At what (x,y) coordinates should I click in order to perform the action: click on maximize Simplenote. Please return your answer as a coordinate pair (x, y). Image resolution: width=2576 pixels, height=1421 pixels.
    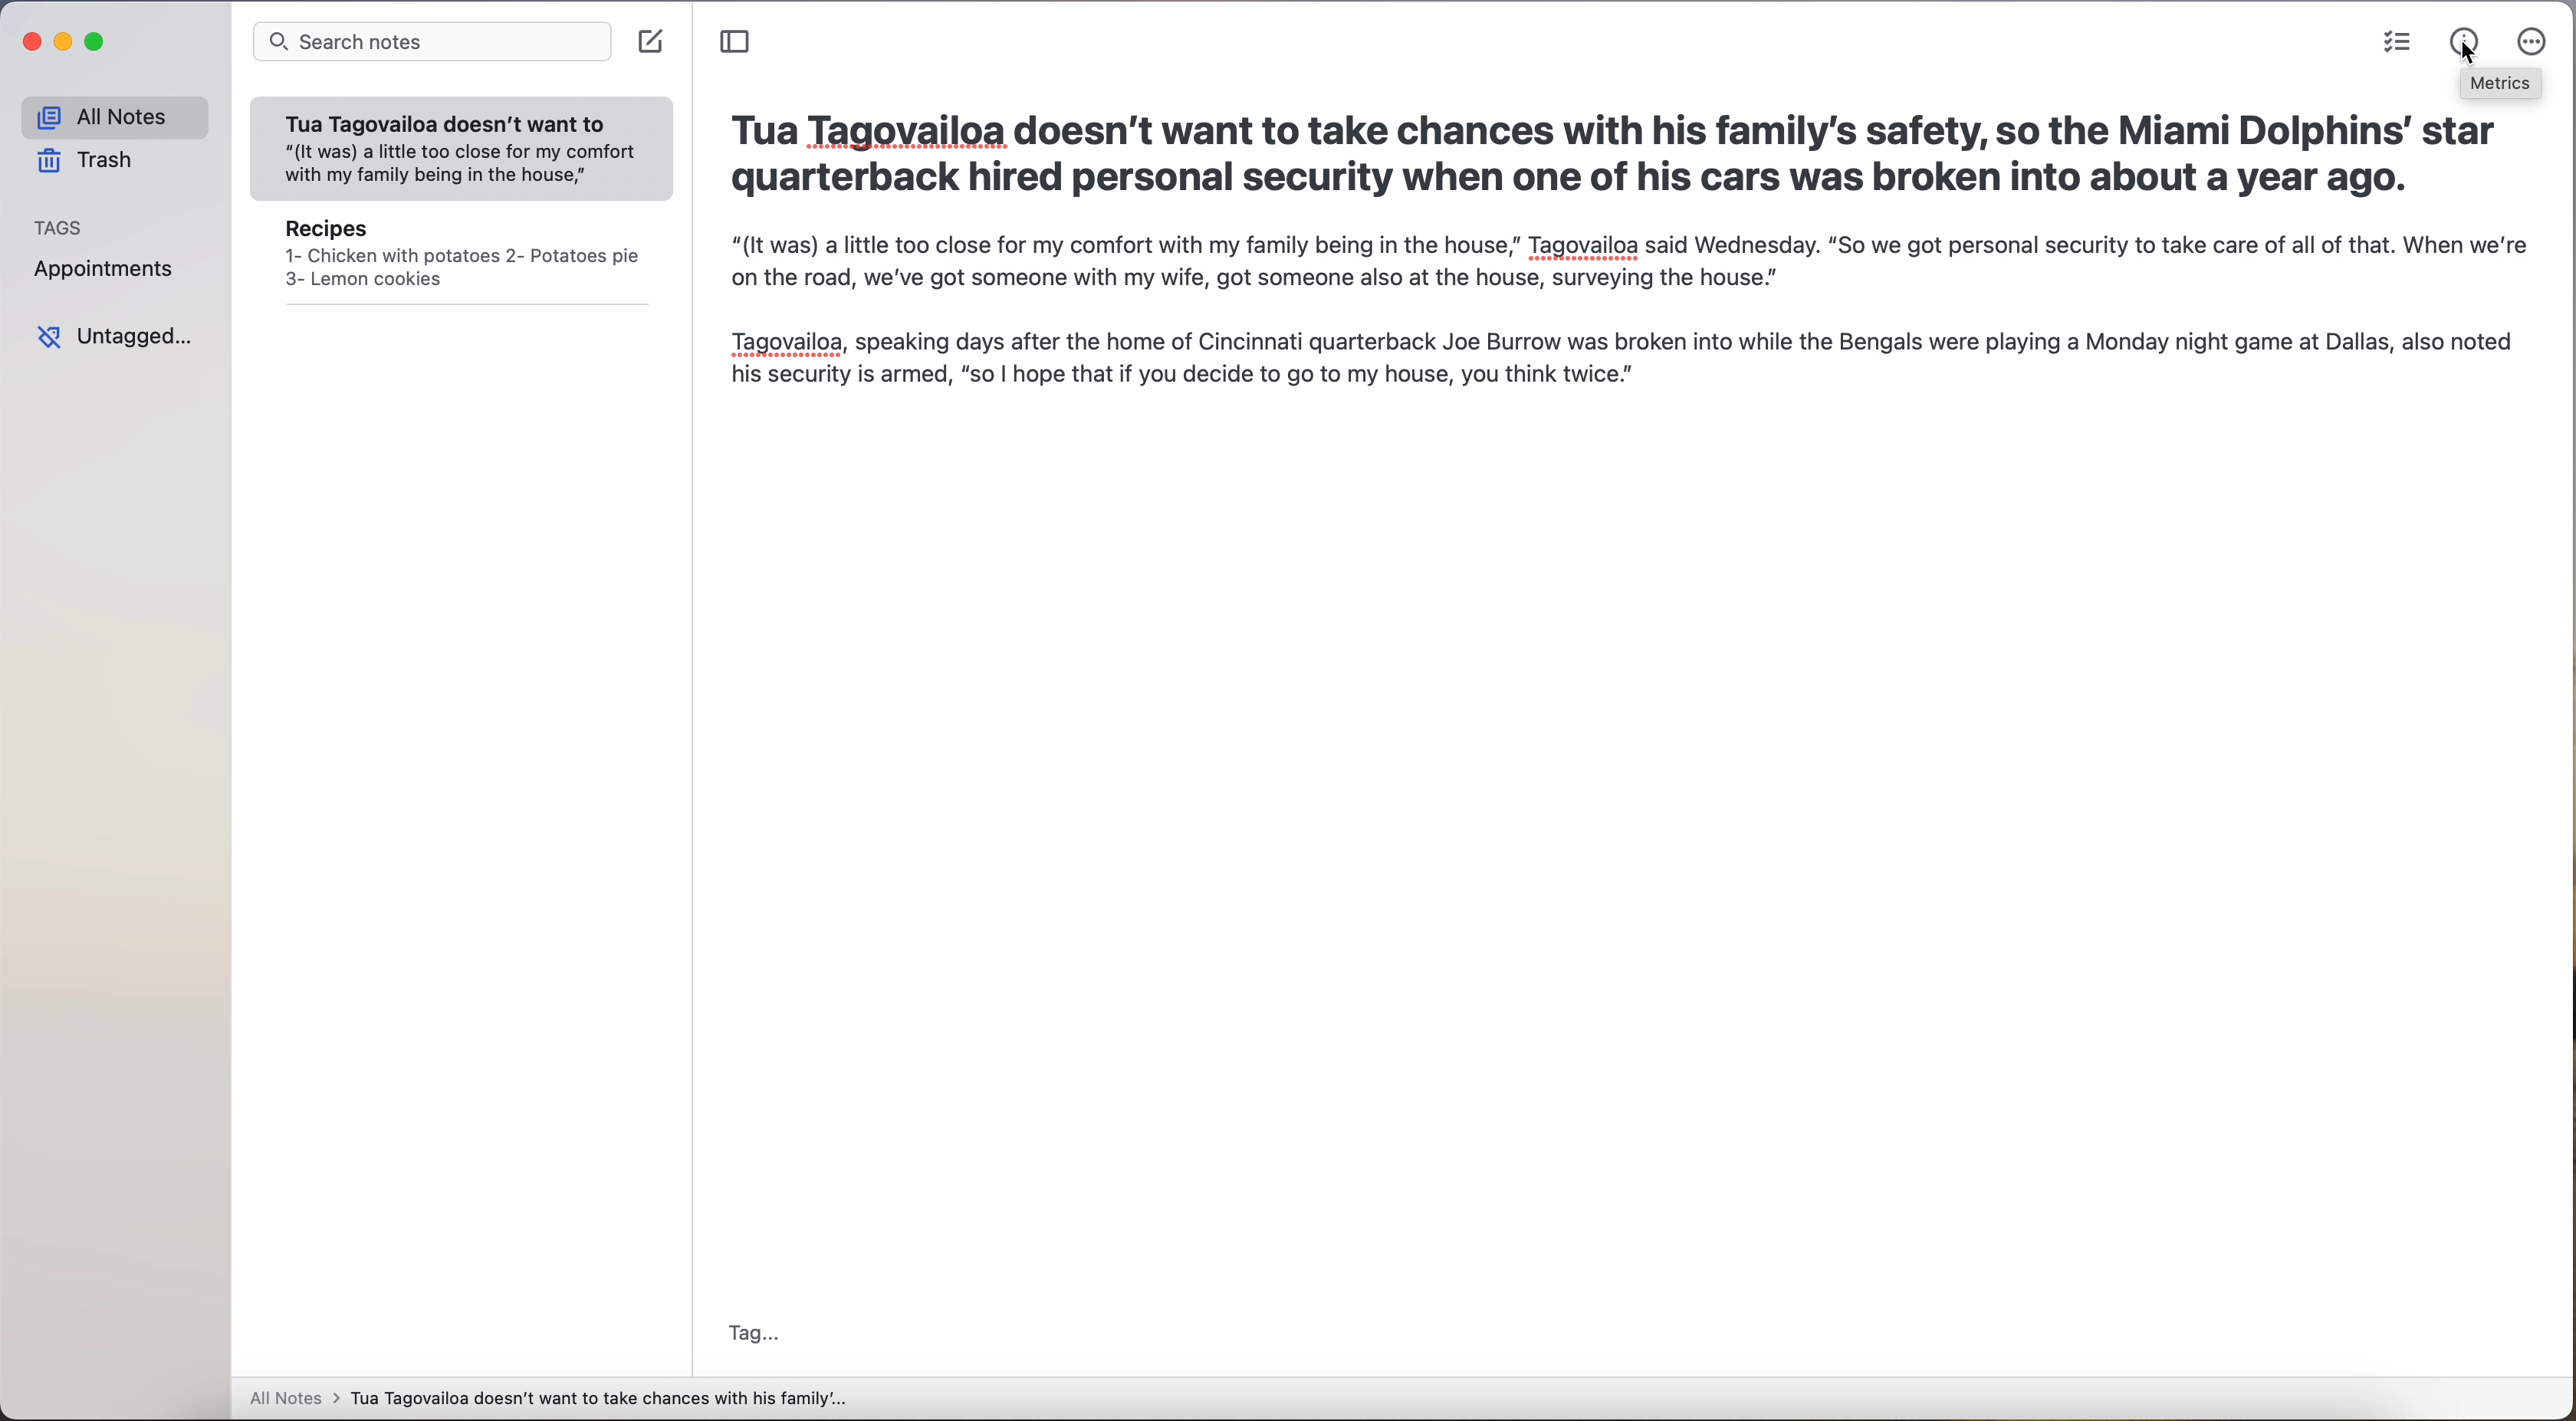
    Looking at the image, I should click on (98, 42).